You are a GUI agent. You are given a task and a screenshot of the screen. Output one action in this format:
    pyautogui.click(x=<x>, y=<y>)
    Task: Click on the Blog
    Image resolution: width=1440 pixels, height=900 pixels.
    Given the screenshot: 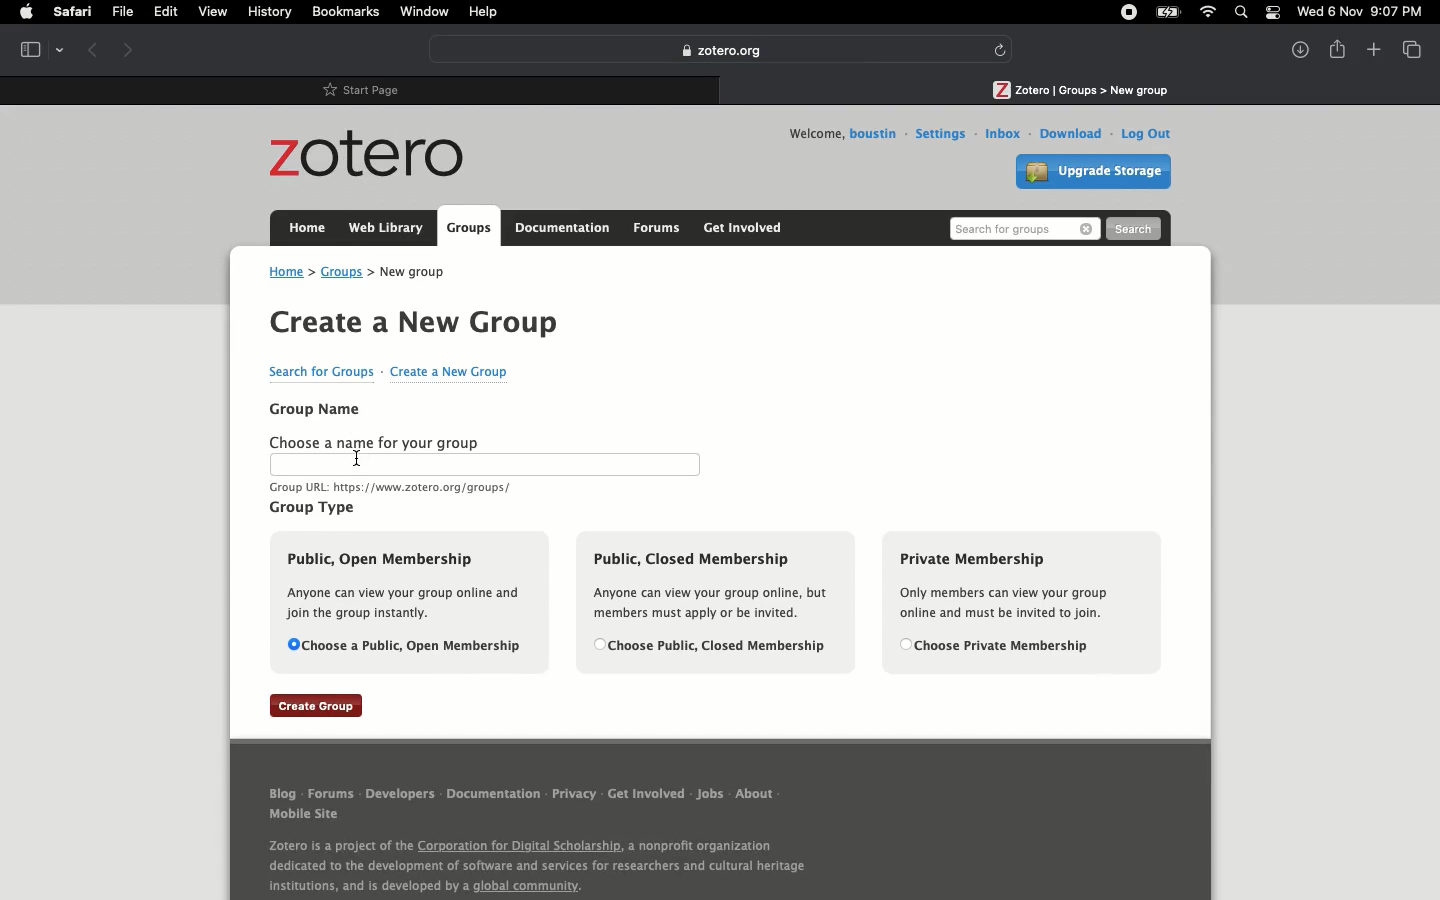 What is the action you would take?
    pyautogui.click(x=281, y=795)
    